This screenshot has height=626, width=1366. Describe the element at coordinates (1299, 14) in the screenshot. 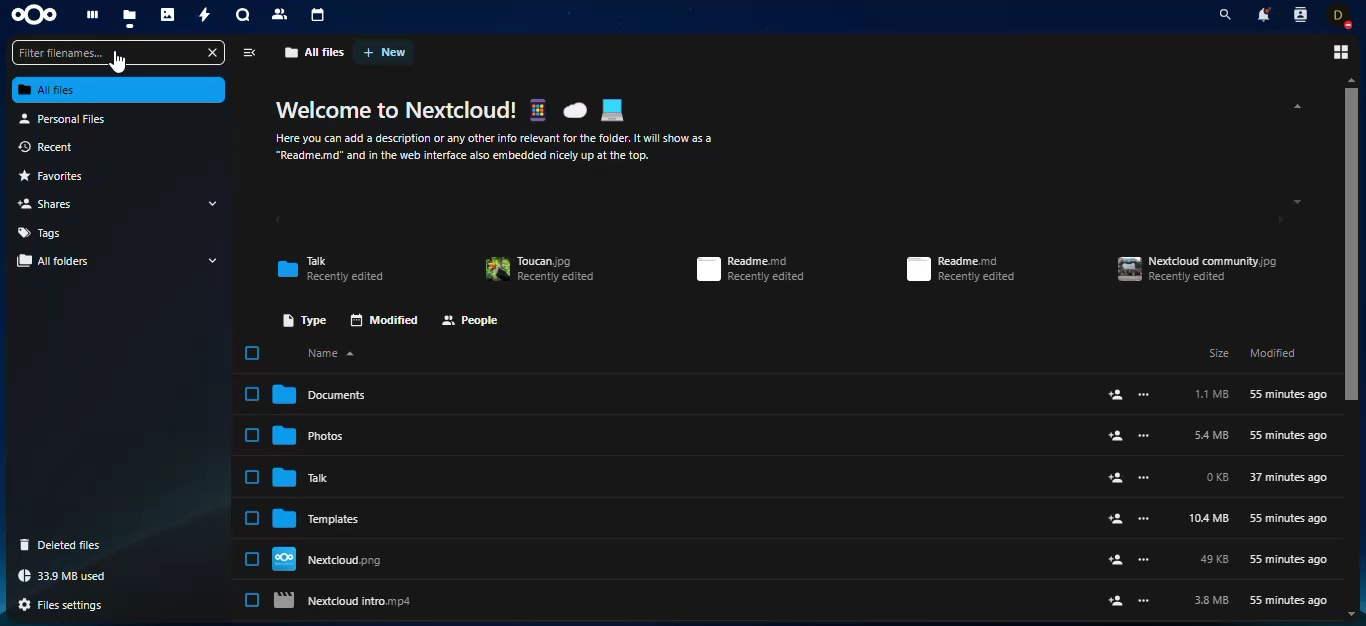

I see `contacts` at that location.